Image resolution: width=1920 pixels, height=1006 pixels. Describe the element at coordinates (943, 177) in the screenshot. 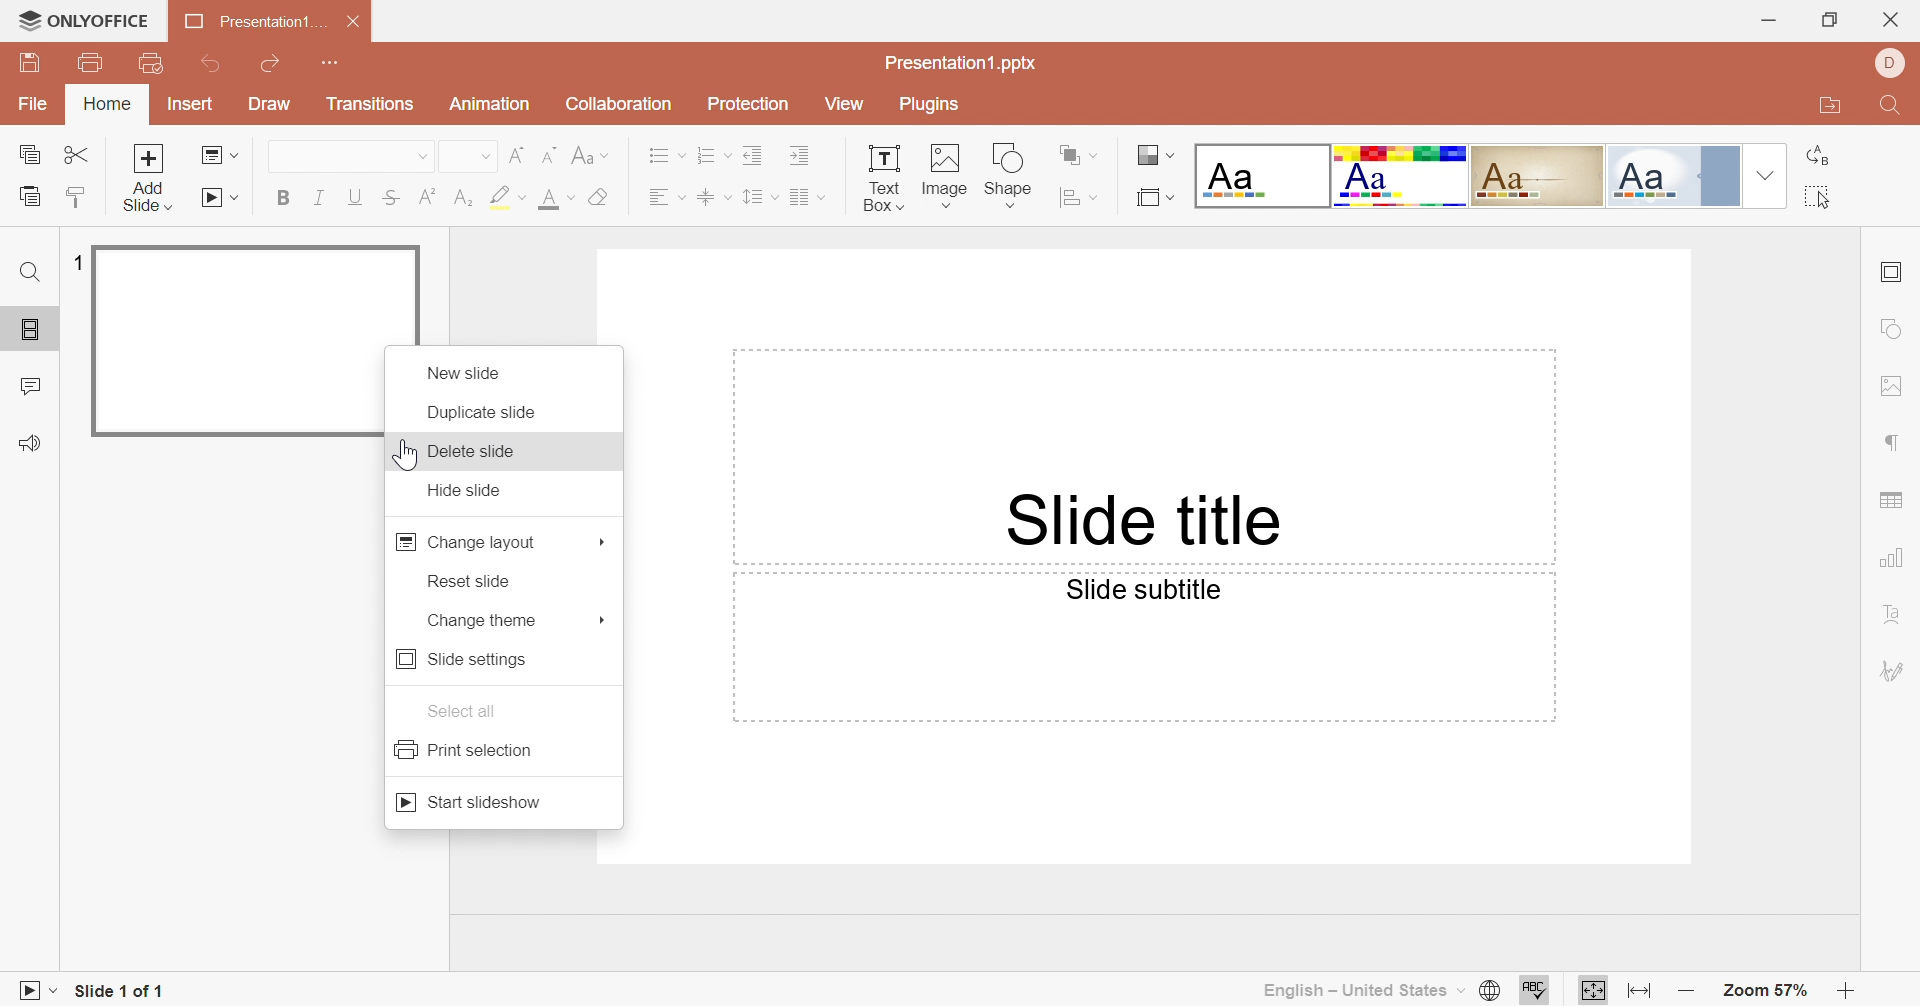

I see `Image` at that location.